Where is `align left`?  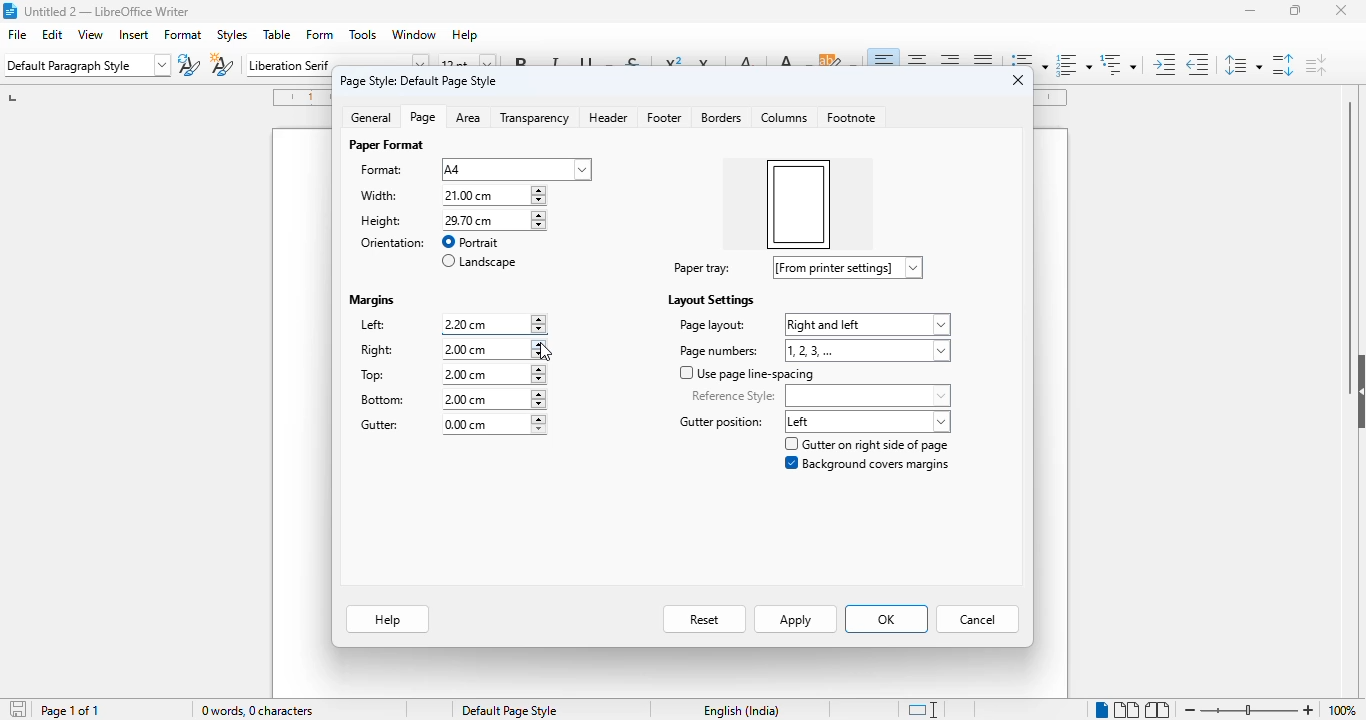 align left is located at coordinates (884, 59).